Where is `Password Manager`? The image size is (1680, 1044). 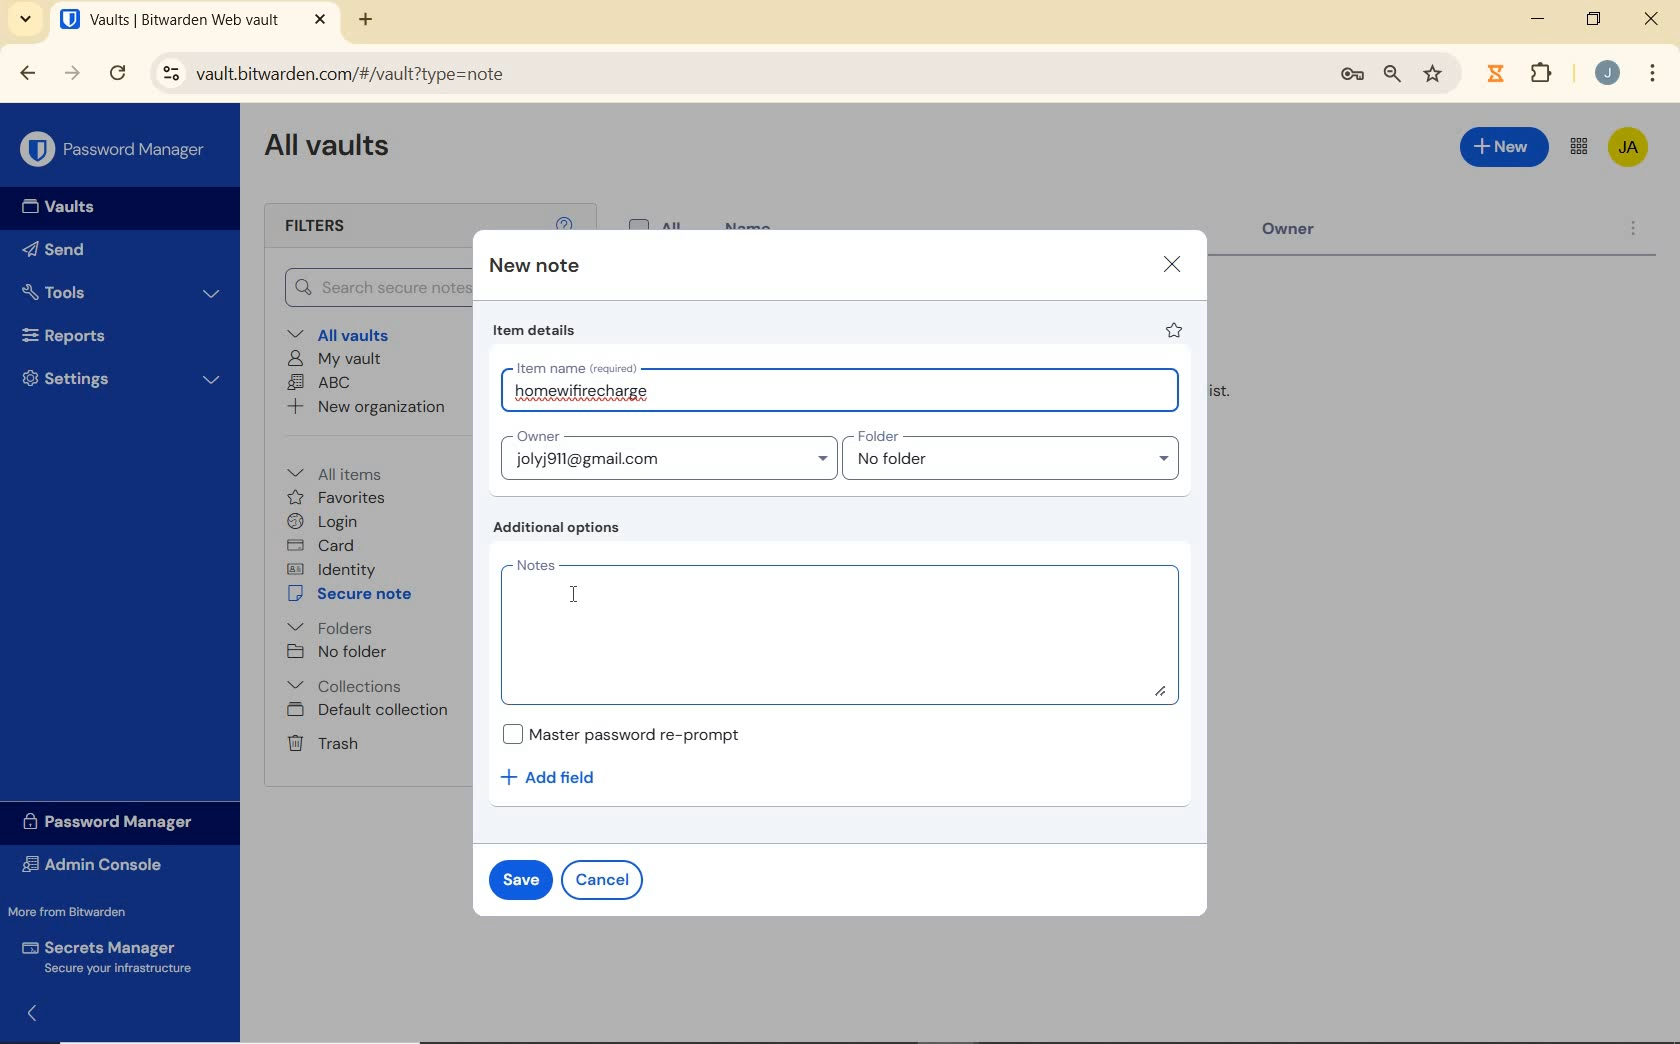
Password Manager is located at coordinates (114, 150).